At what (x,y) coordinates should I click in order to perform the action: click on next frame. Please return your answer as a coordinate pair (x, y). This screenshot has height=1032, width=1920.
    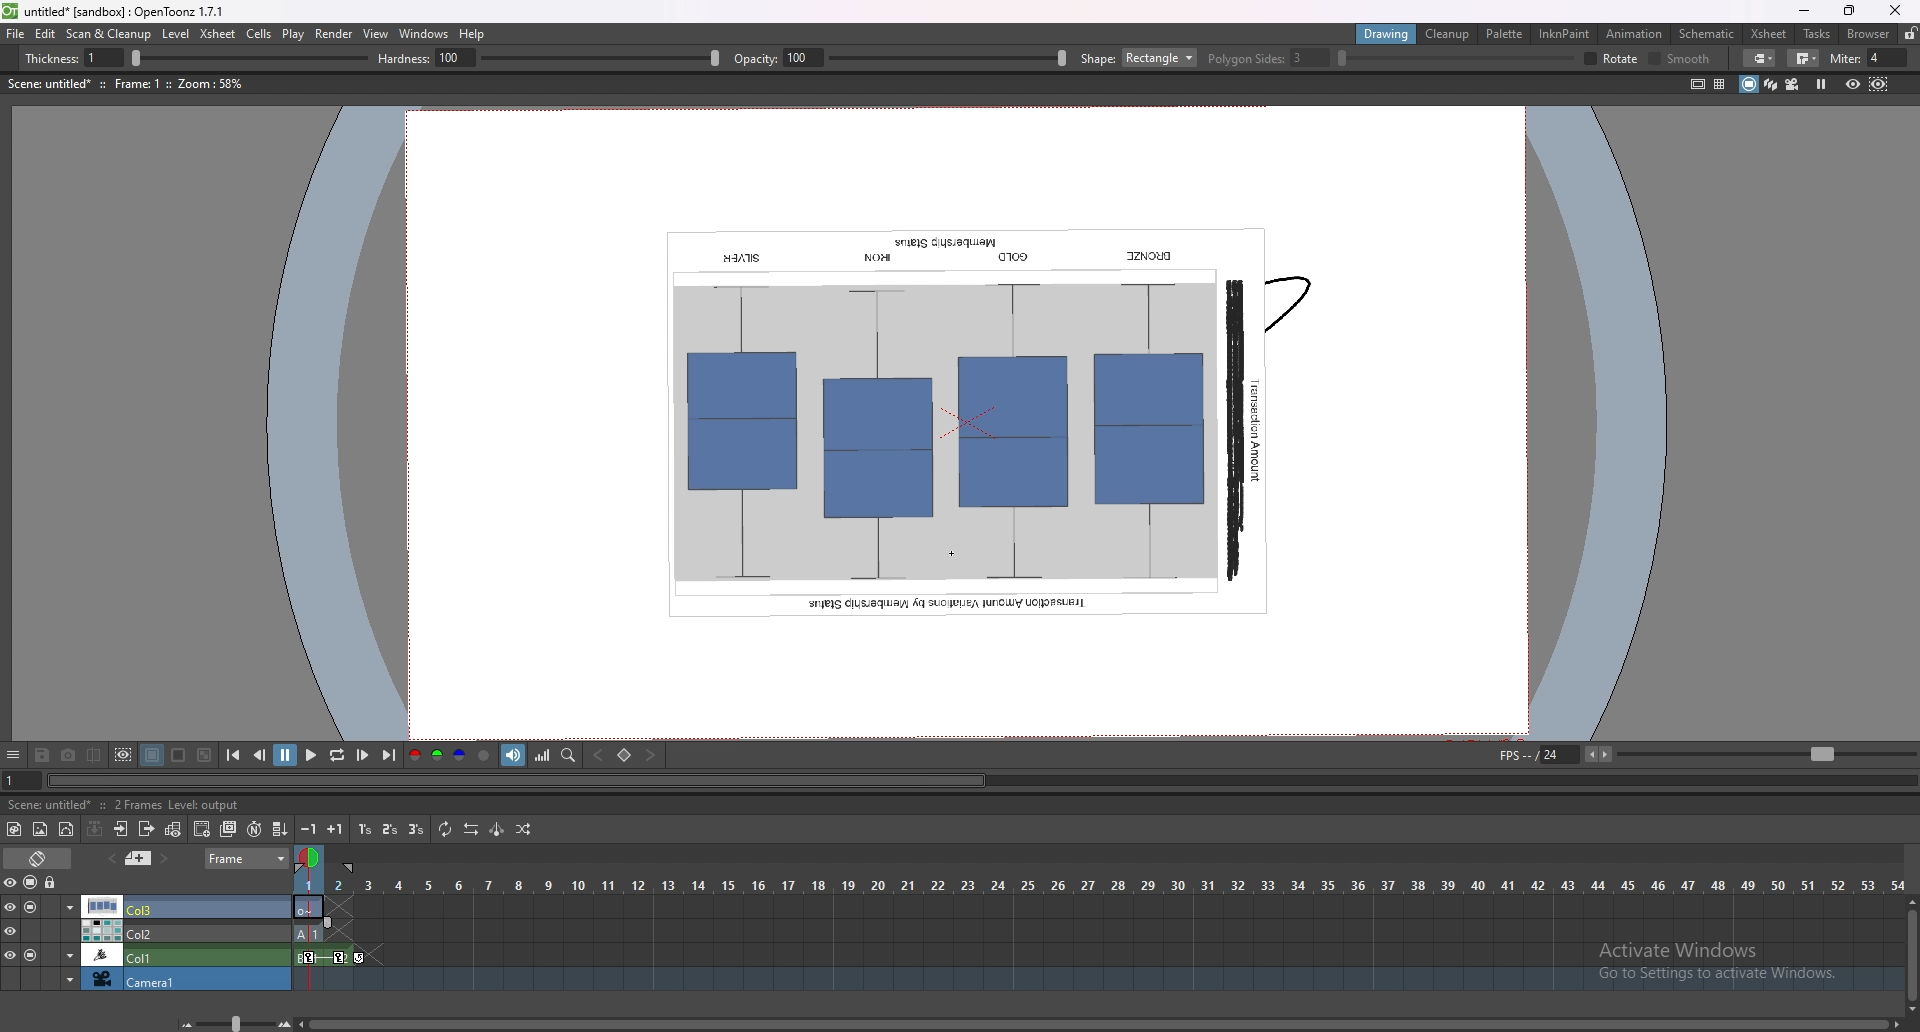
    Looking at the image, I should click on (364, 755).